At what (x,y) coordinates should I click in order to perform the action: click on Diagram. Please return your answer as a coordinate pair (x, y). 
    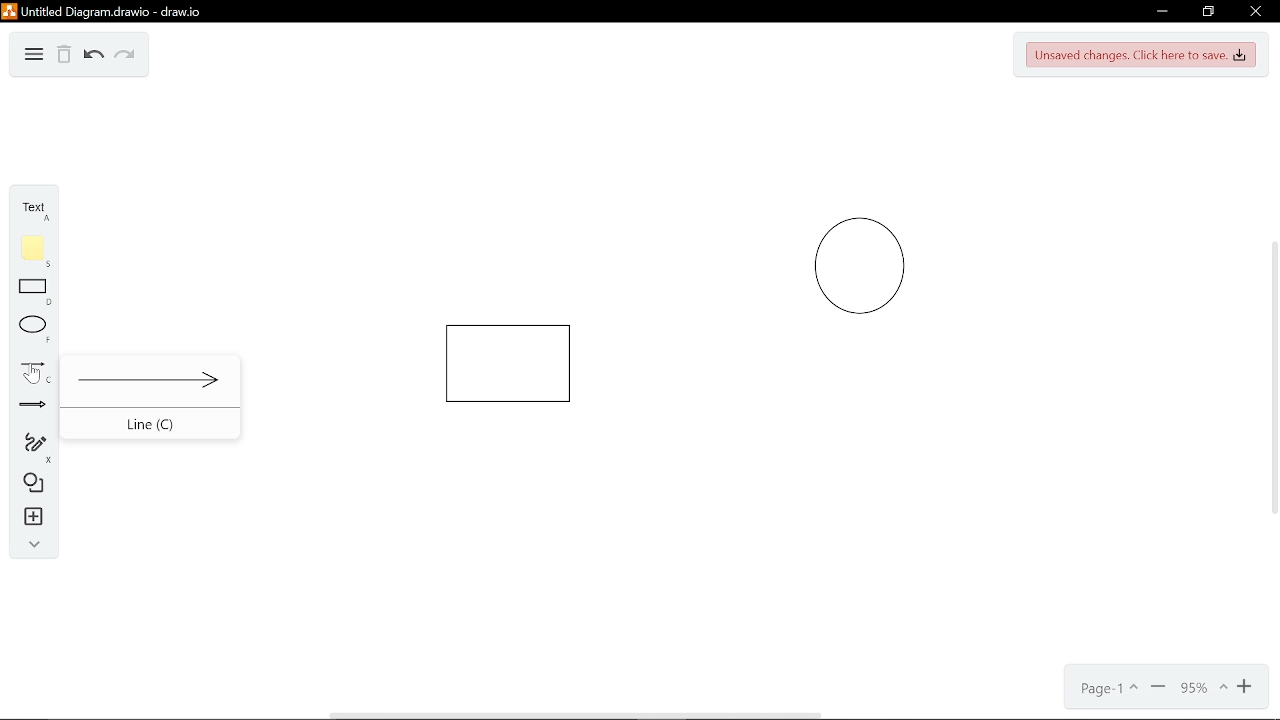
    Looking at the image, I should click on (34, 56).